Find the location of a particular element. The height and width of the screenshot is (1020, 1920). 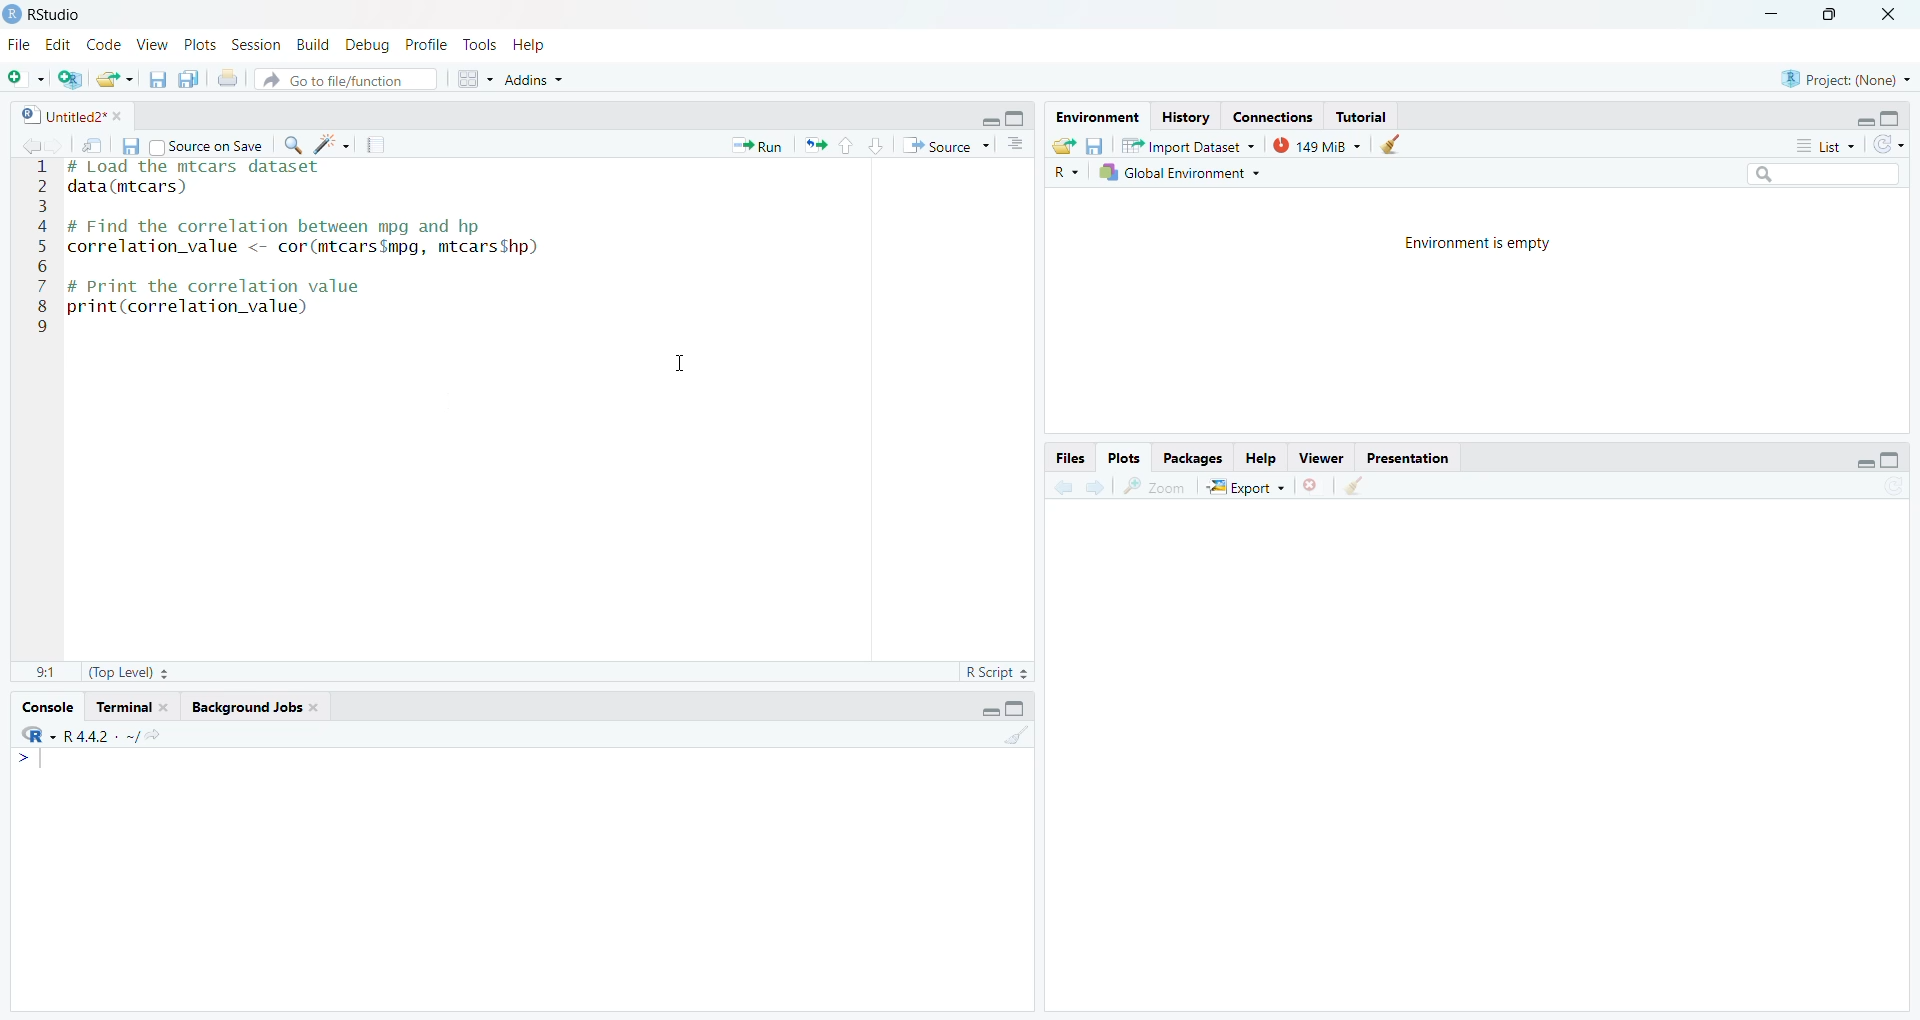

Session is located at coordinates (255, 45).